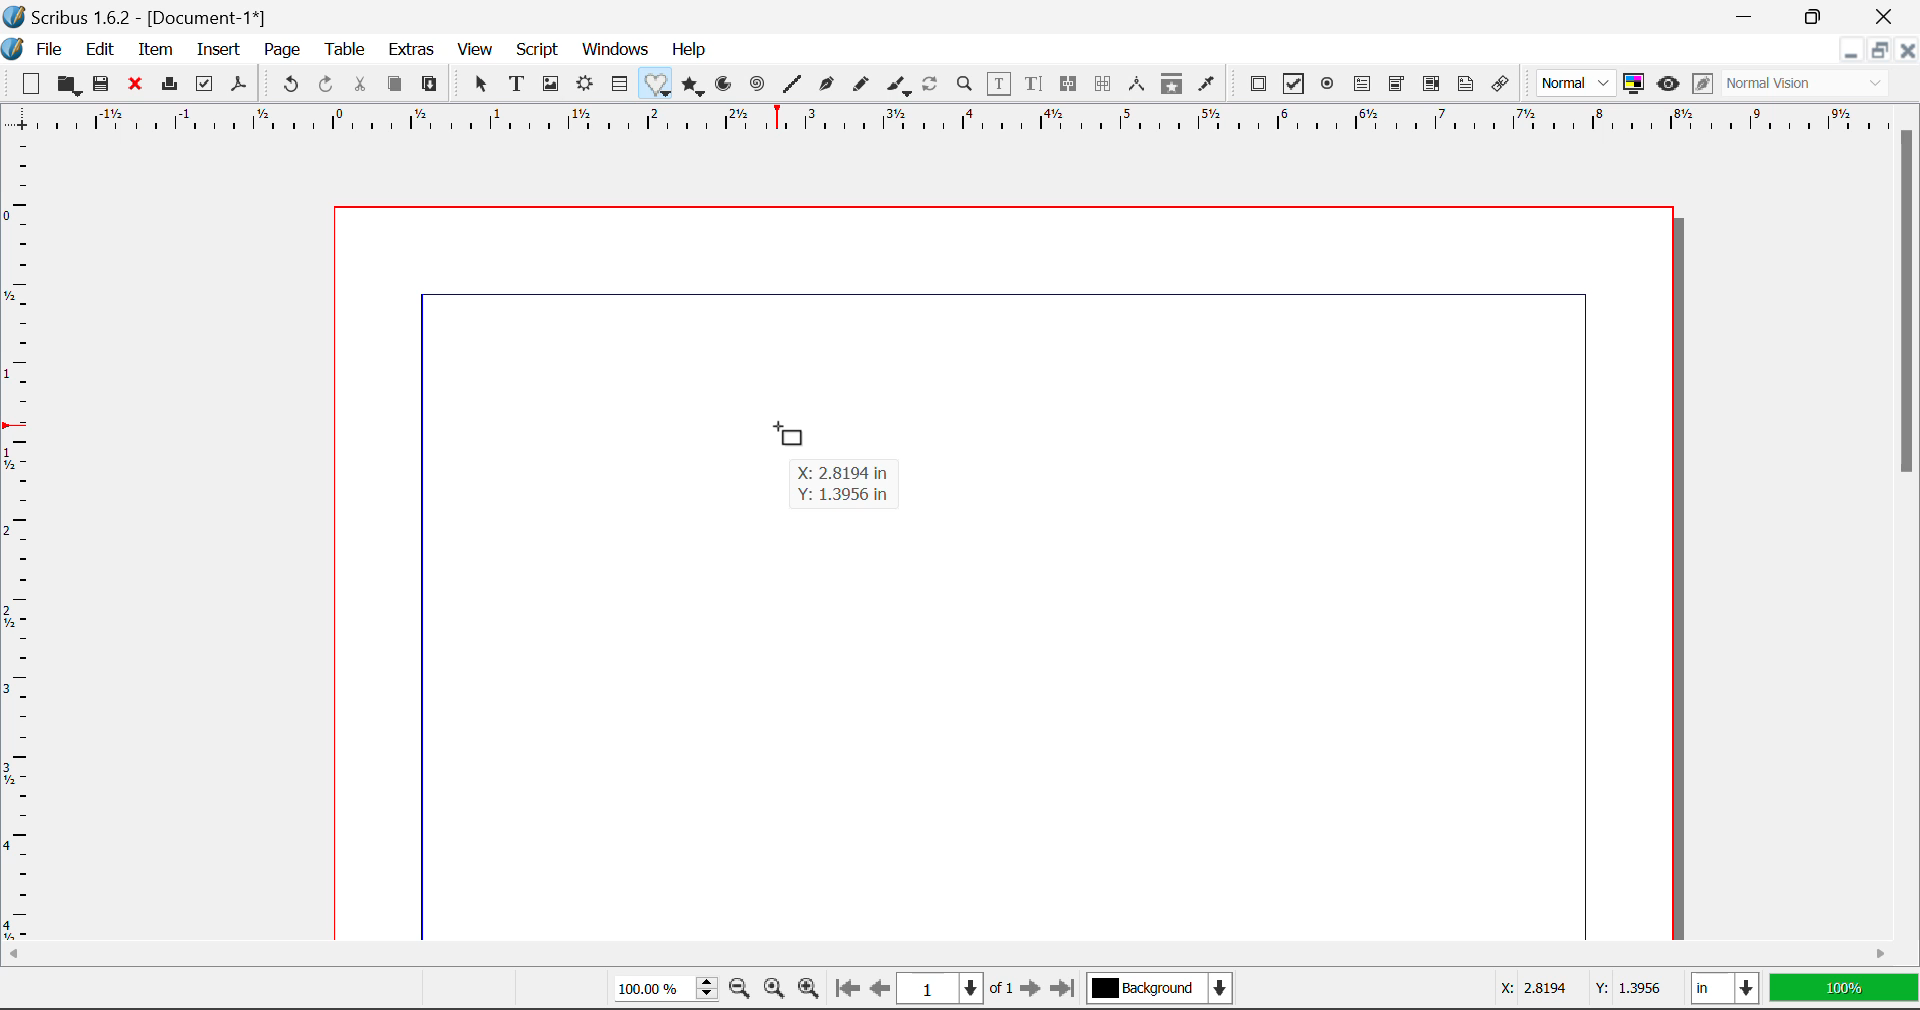 The image size is (1920, 1010). I want to click on MOUSE_DOWN Position, so click(785, 432).